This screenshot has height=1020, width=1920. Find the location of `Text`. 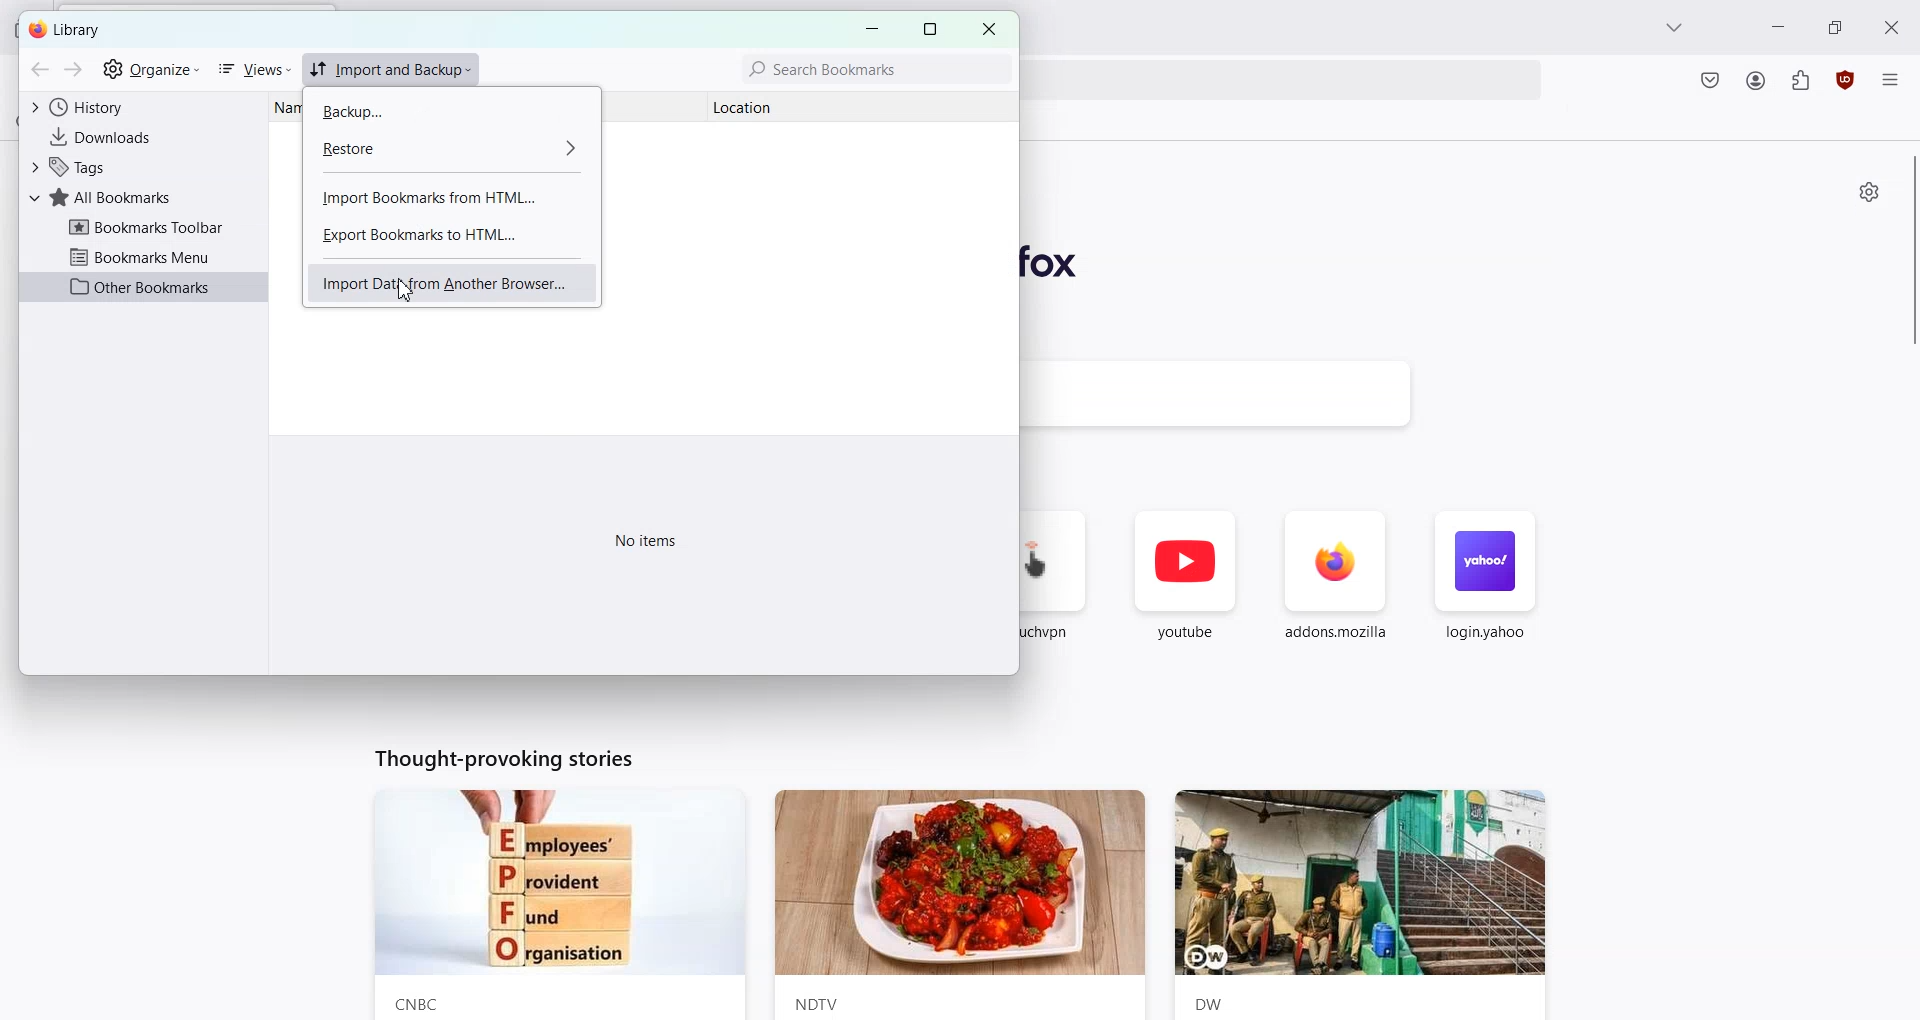

Text is located at coordinates (67, 30).